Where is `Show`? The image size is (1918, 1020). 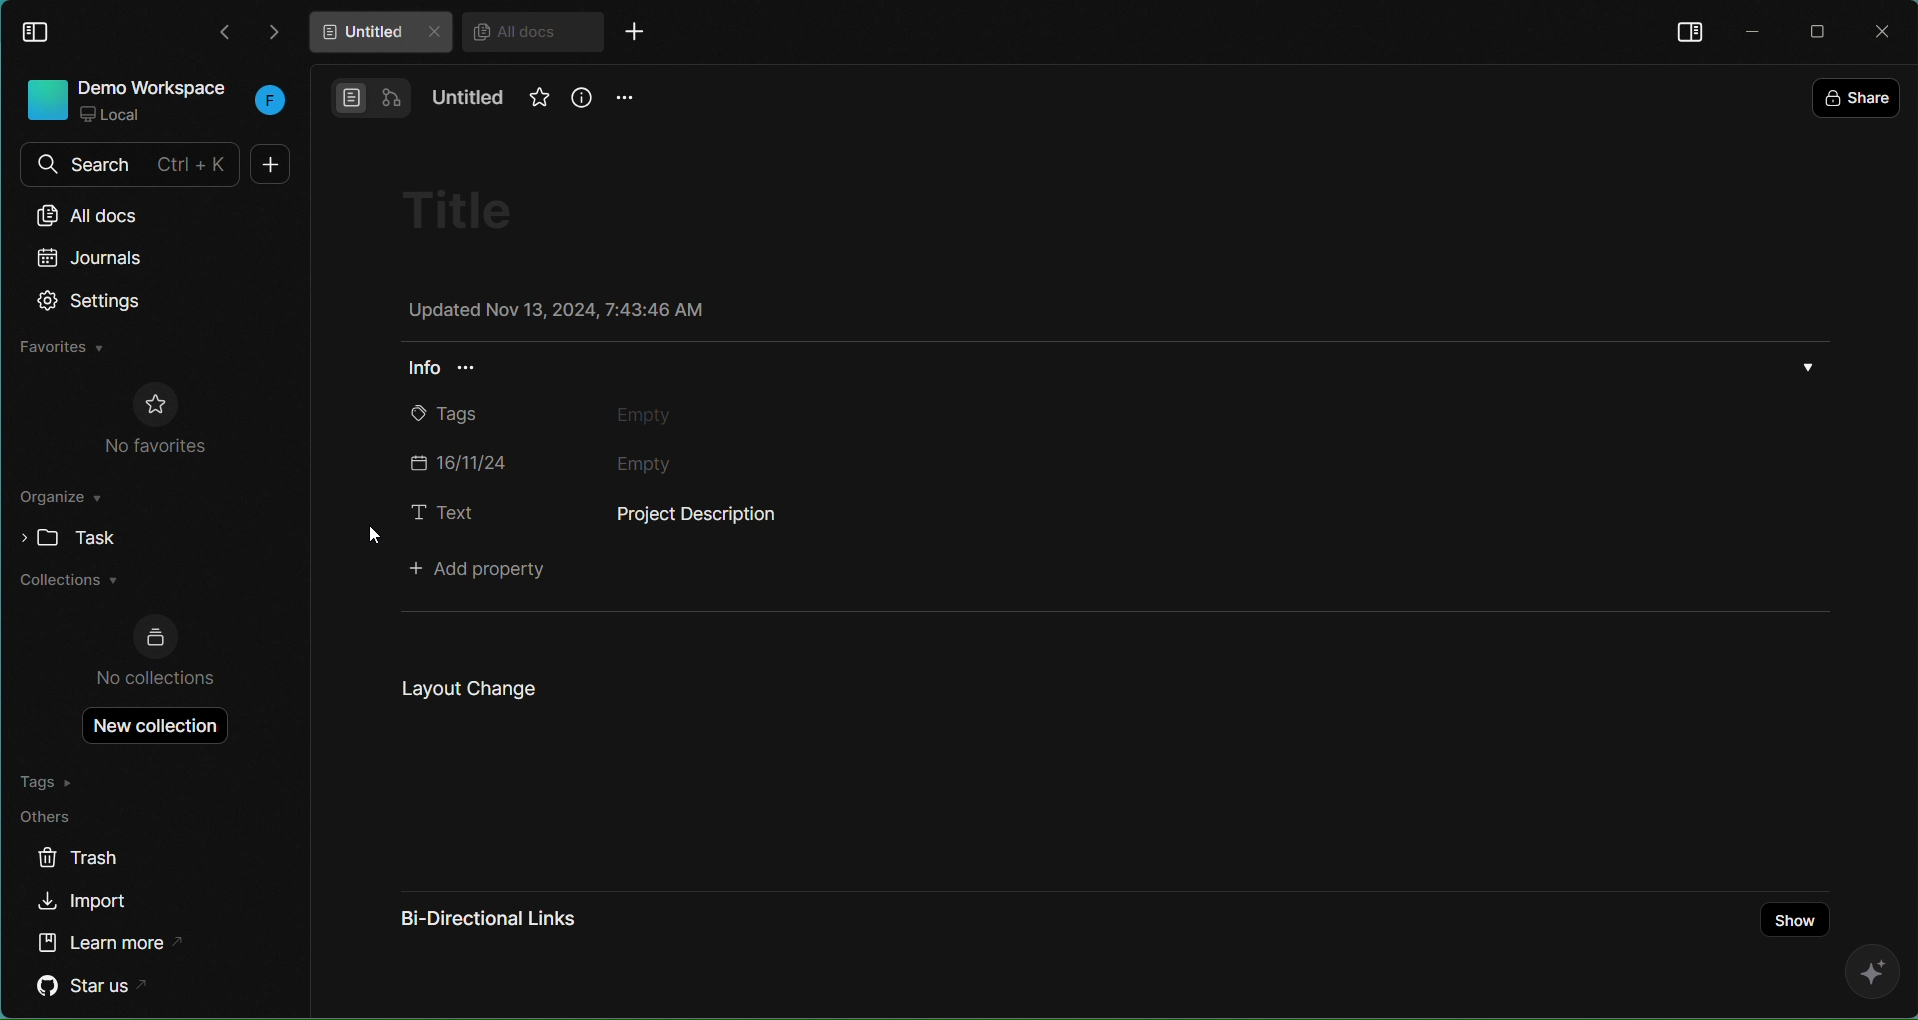 Show is located at coordinates (1787, 903).